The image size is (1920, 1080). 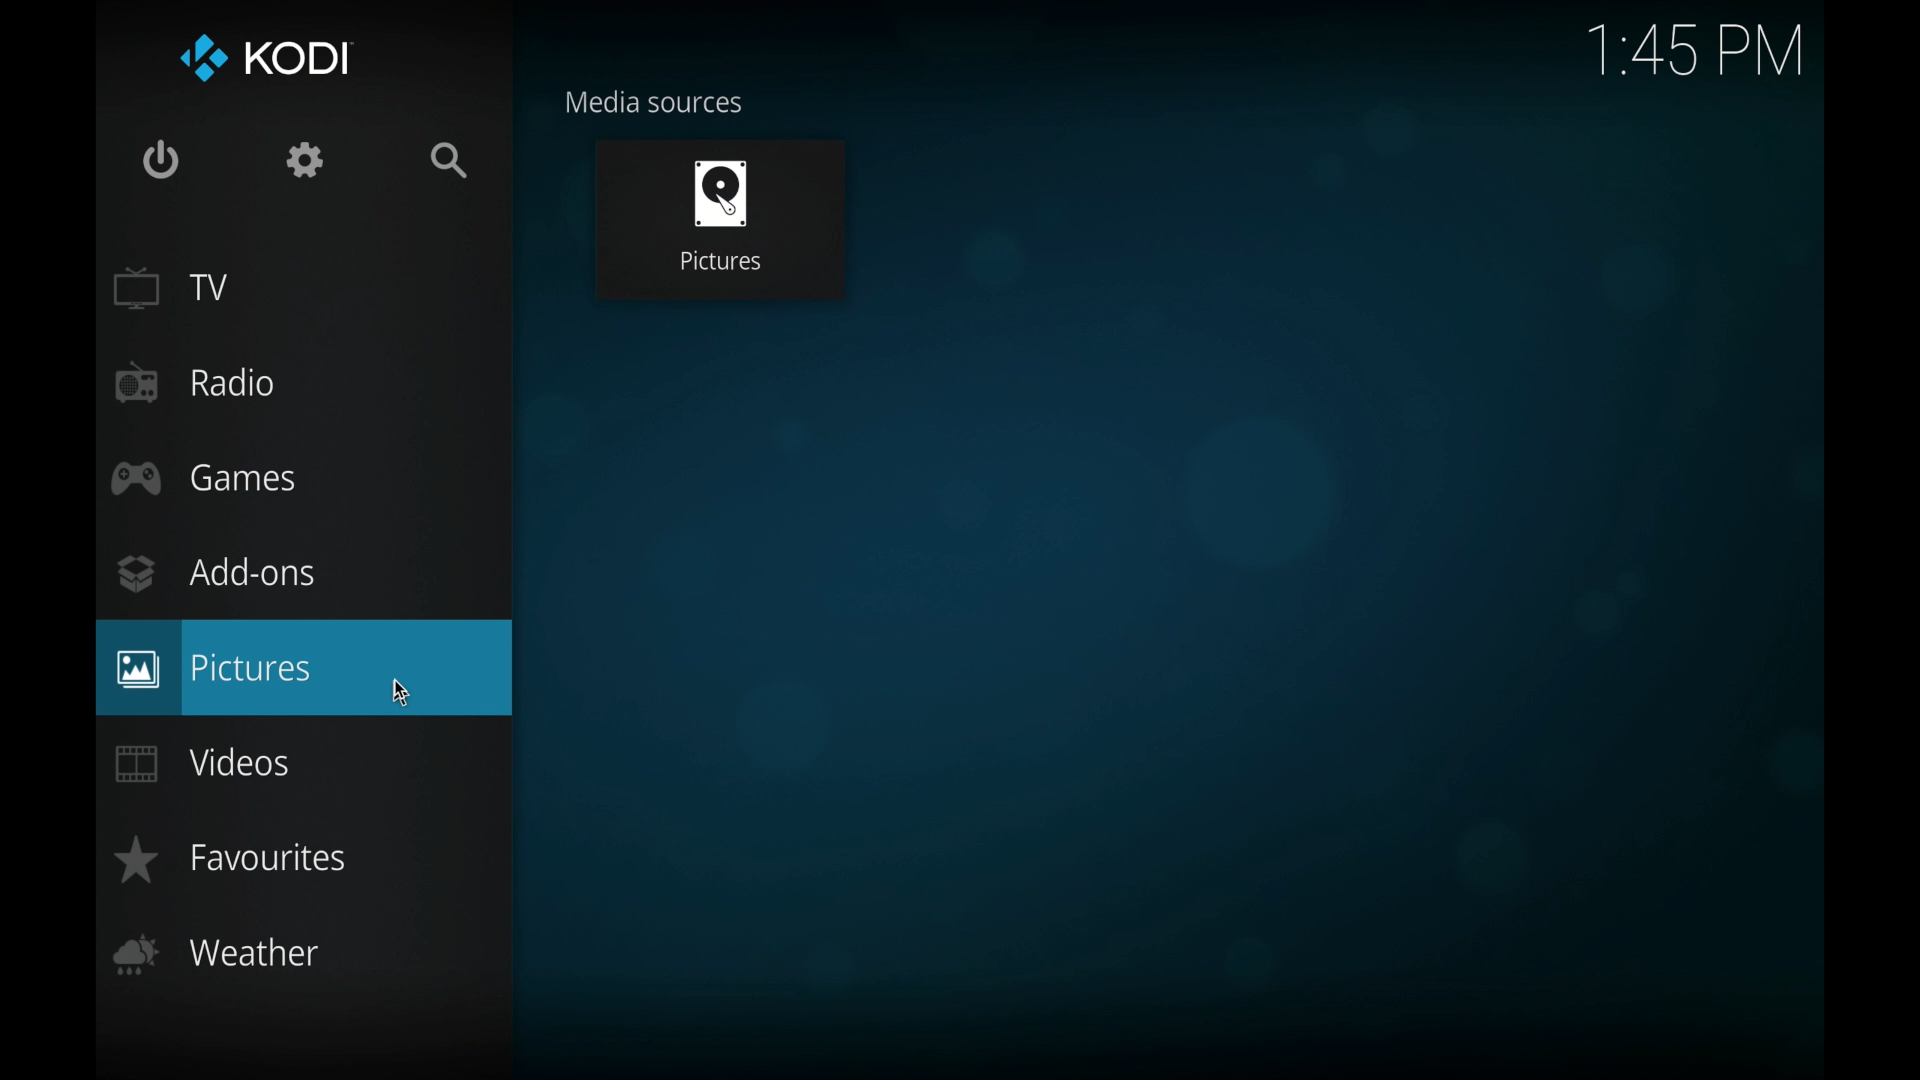 I want to click on TV, so click(x=173, y=288).